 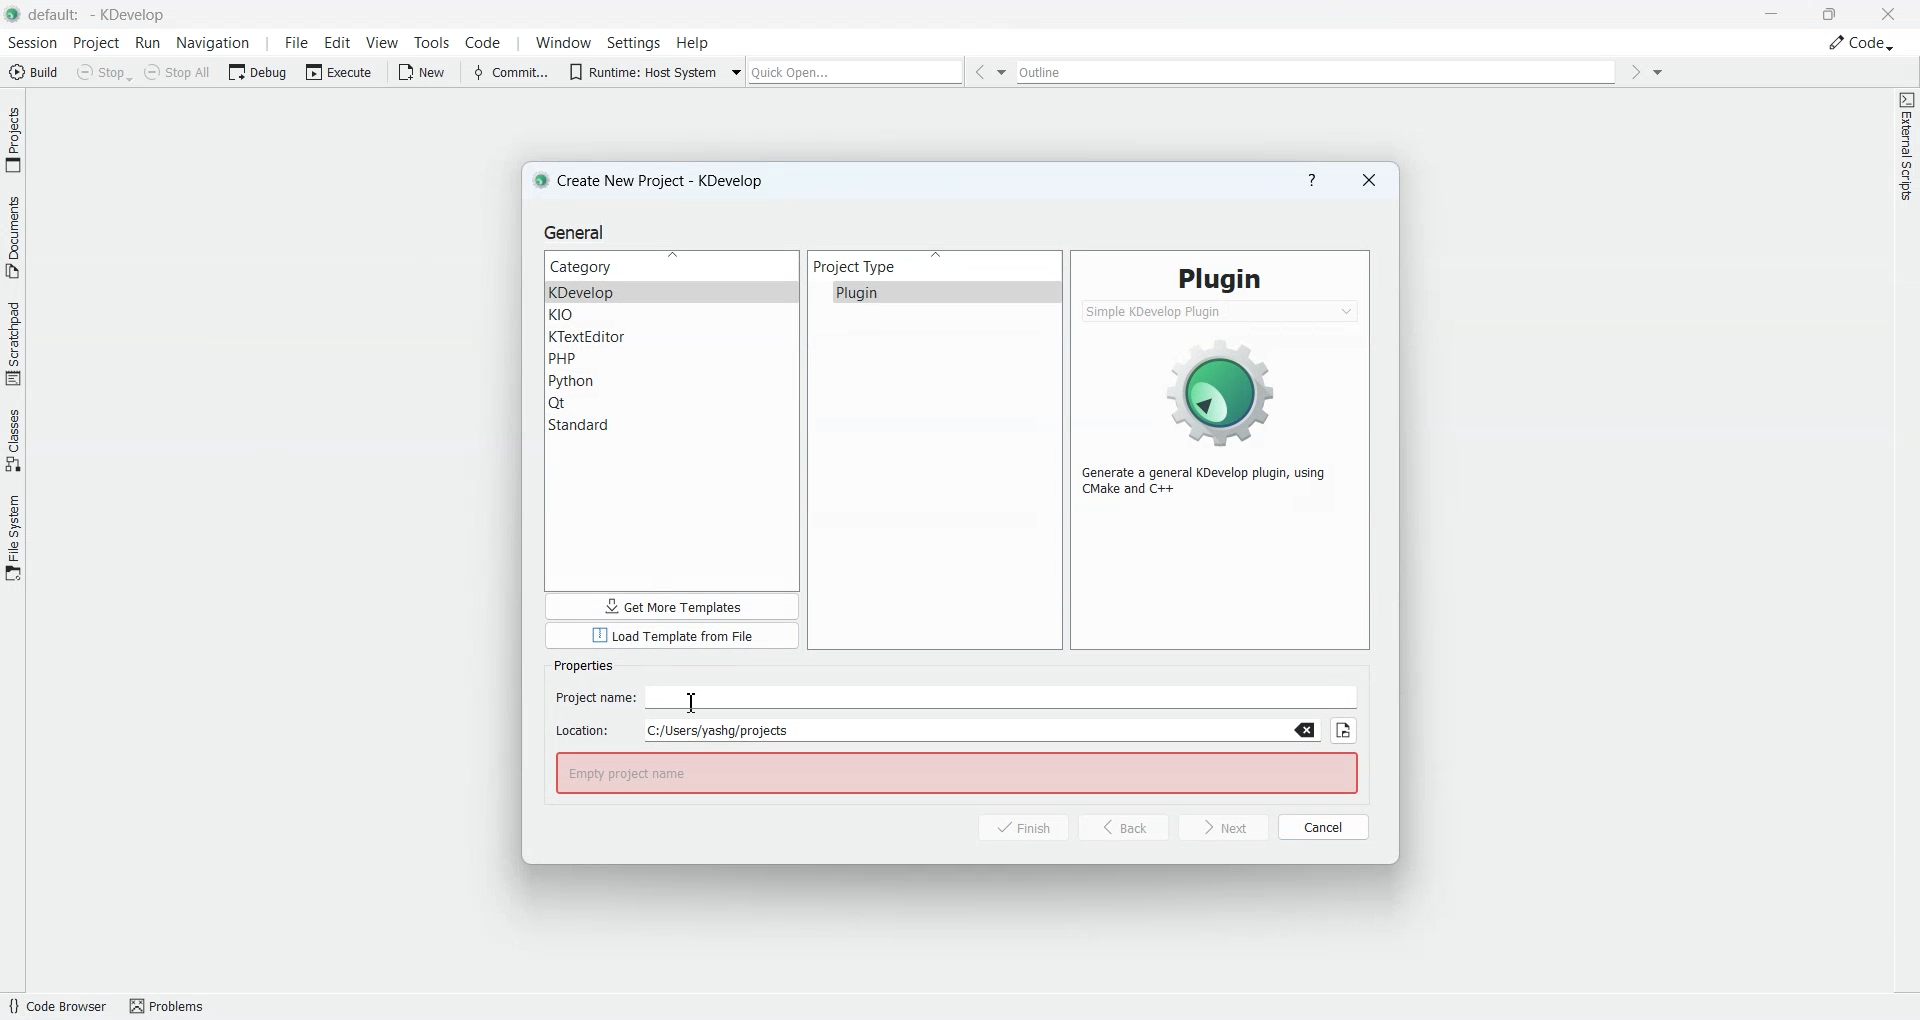 I want to click on Text, so click(x=1213, y=481).